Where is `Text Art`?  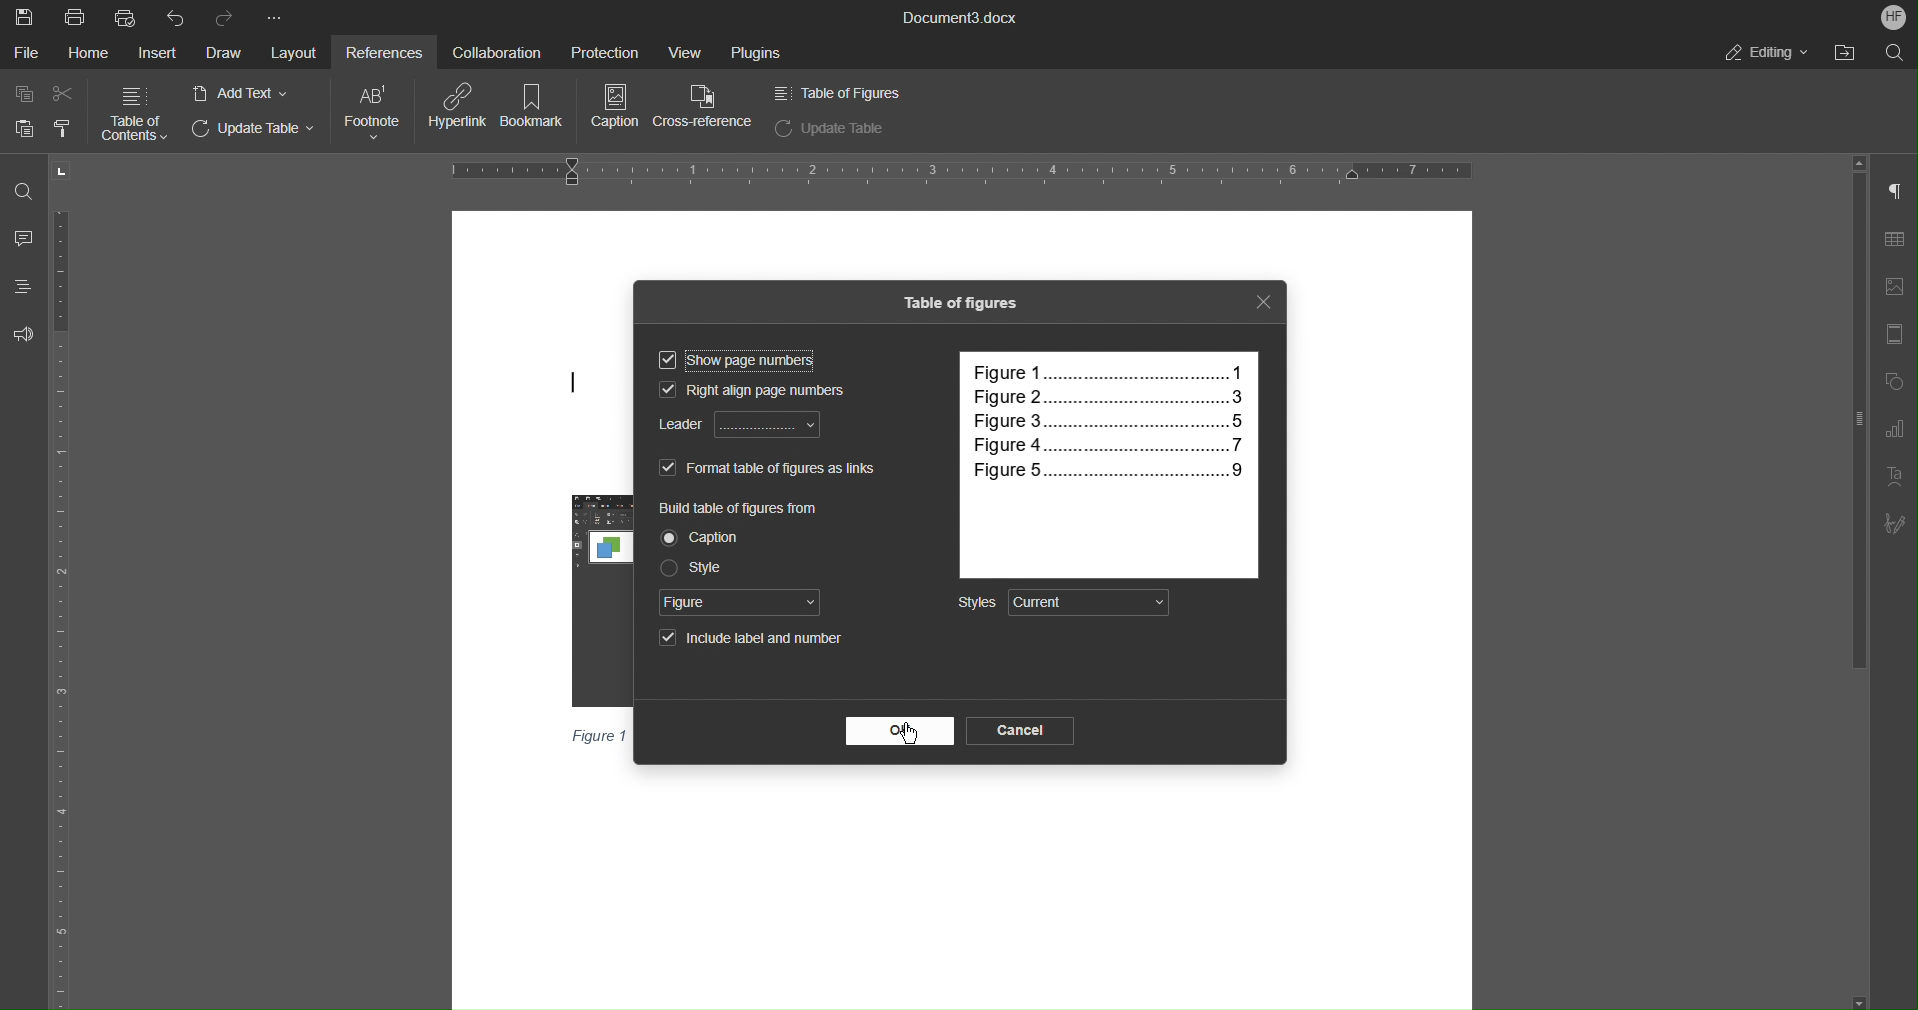 Text Art is located at coordinates (1892, 478).